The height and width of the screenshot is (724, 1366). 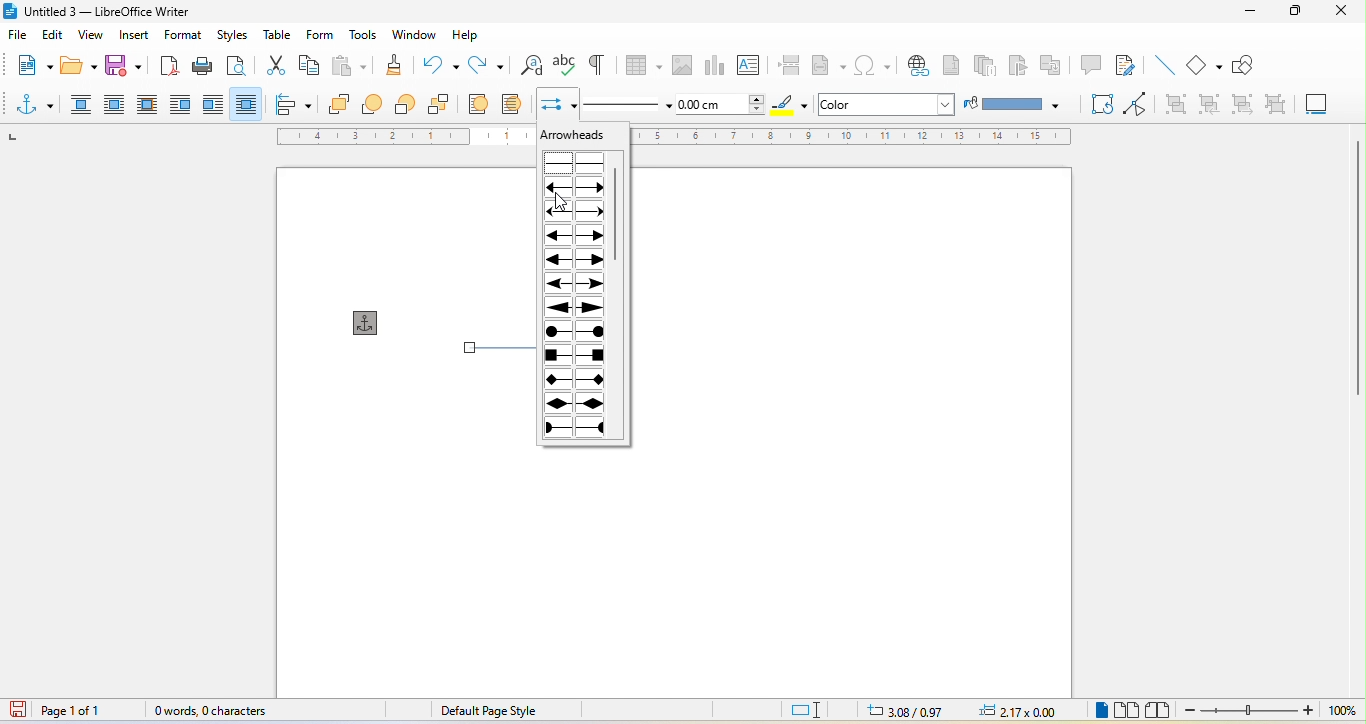 I want to click on basic shape, so click(x=1204, y=63).